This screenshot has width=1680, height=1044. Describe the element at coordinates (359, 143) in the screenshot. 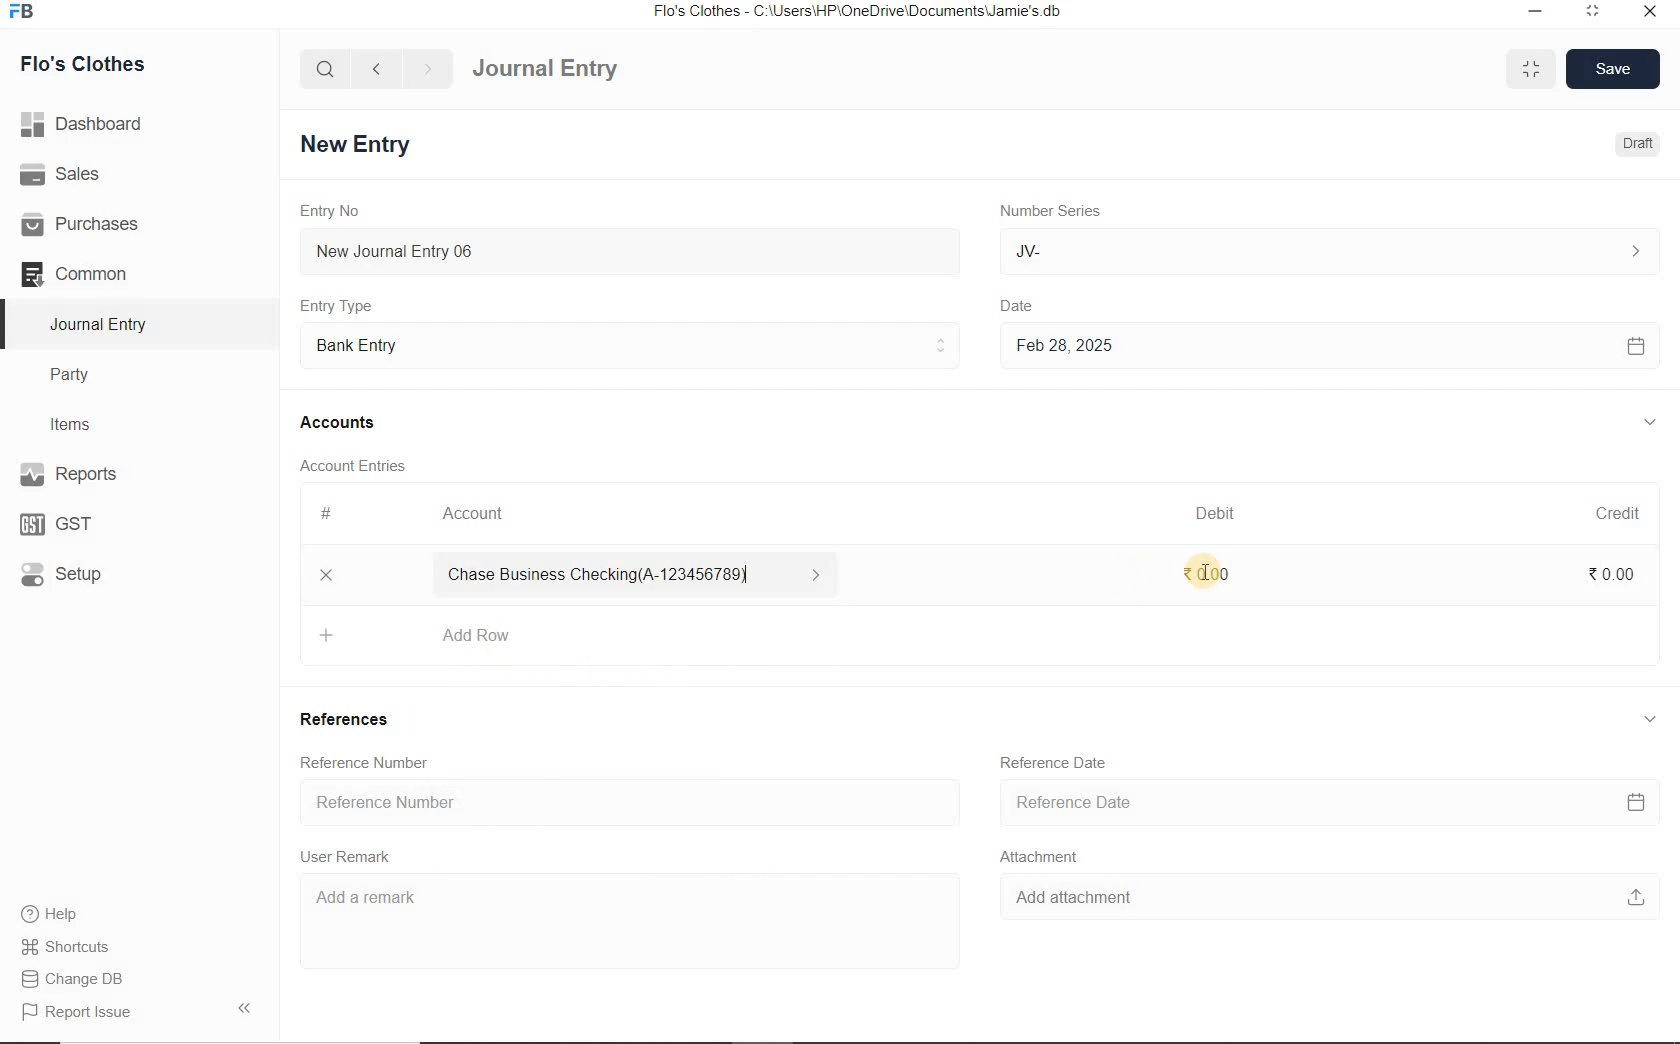

I see `New Entry` at that location.